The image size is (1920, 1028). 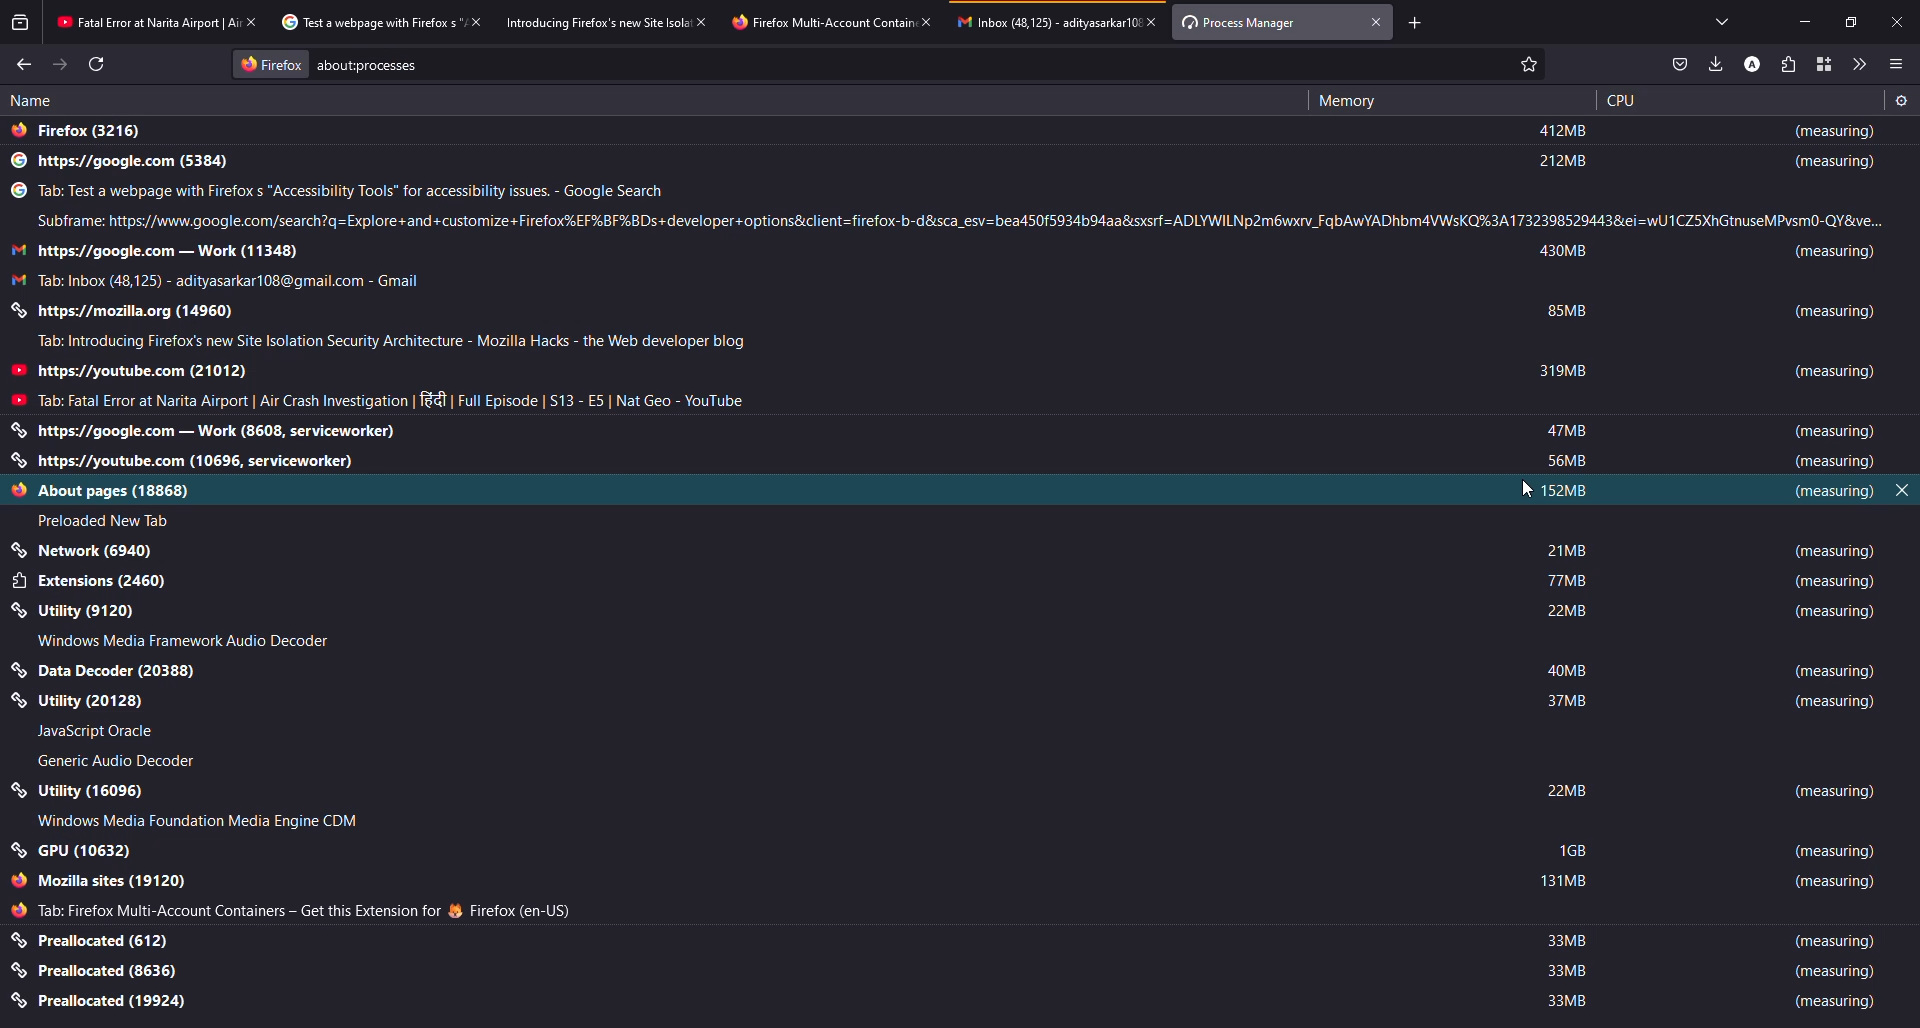 I want to click on Tab: test web page with Firefox's "accessibility tools" for accessibility issues - google search, so click(x=338, y=193).